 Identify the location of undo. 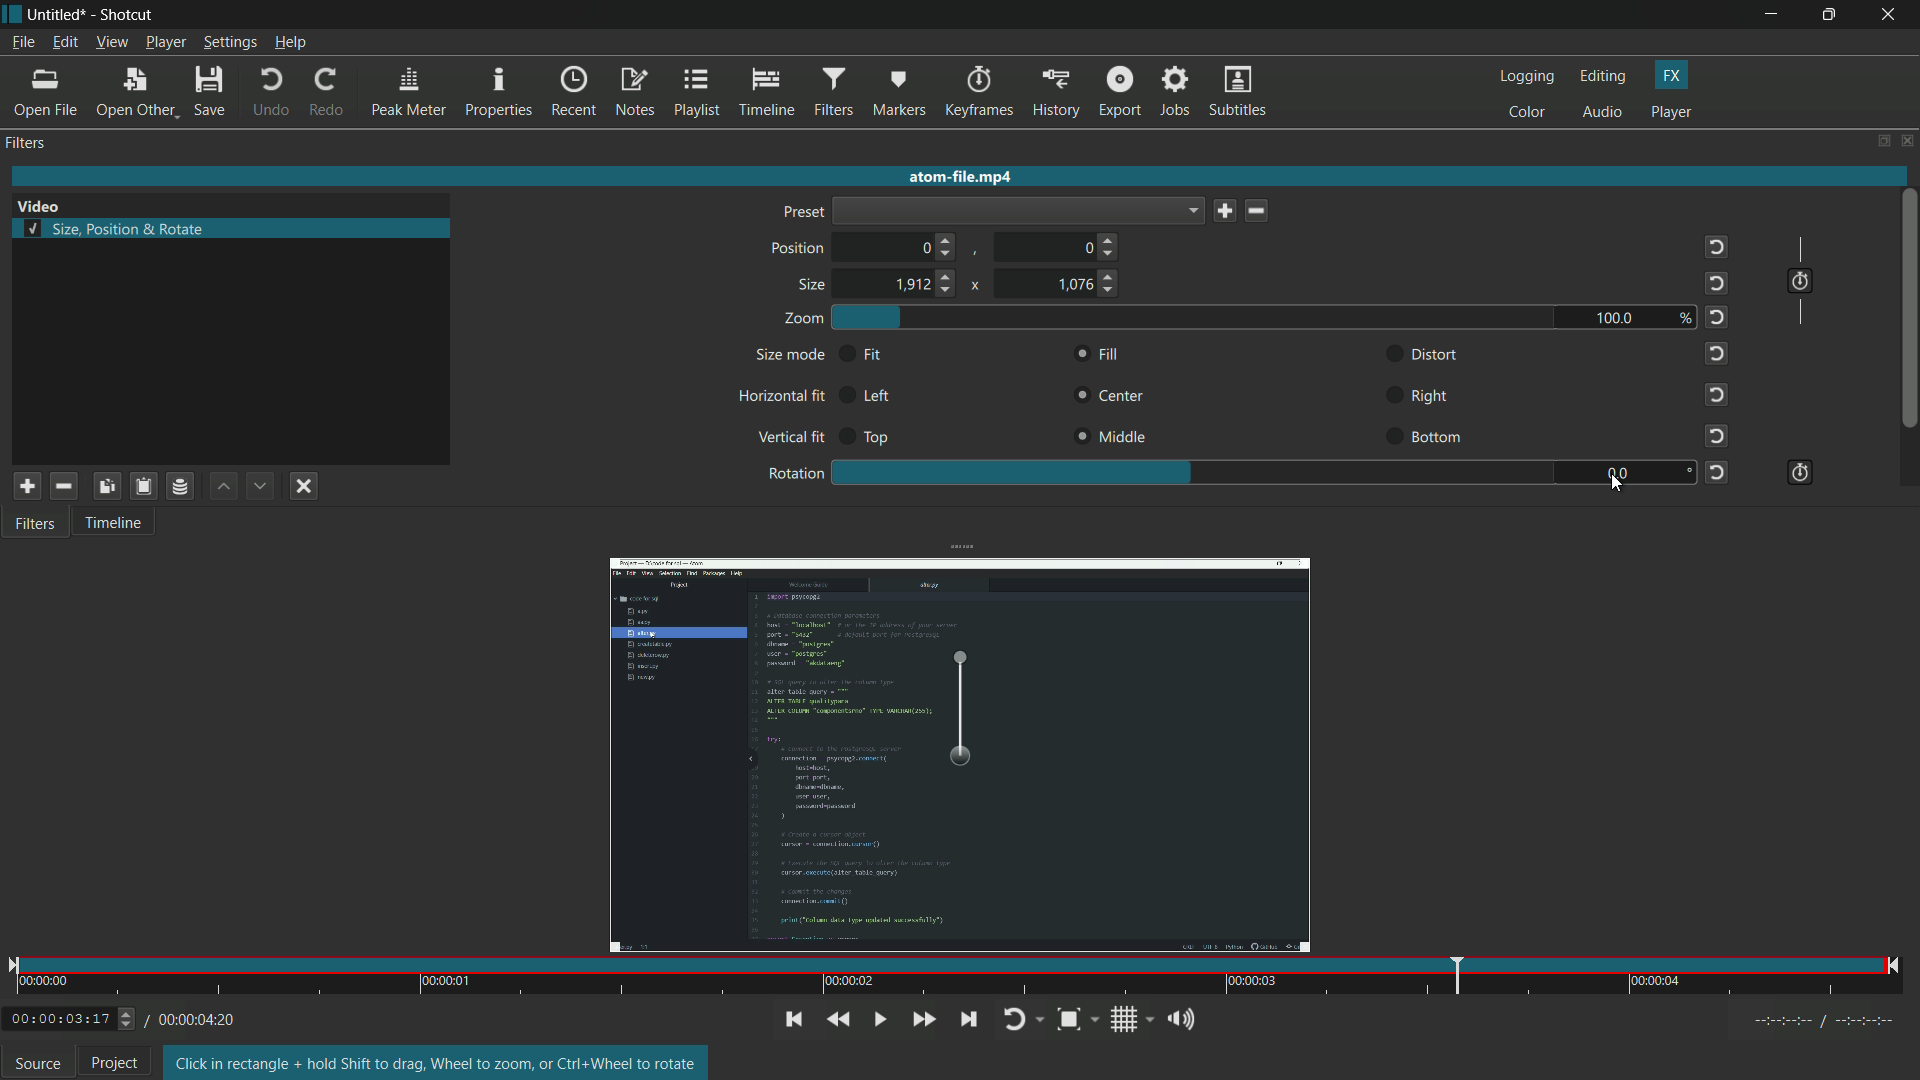
(266, 94).